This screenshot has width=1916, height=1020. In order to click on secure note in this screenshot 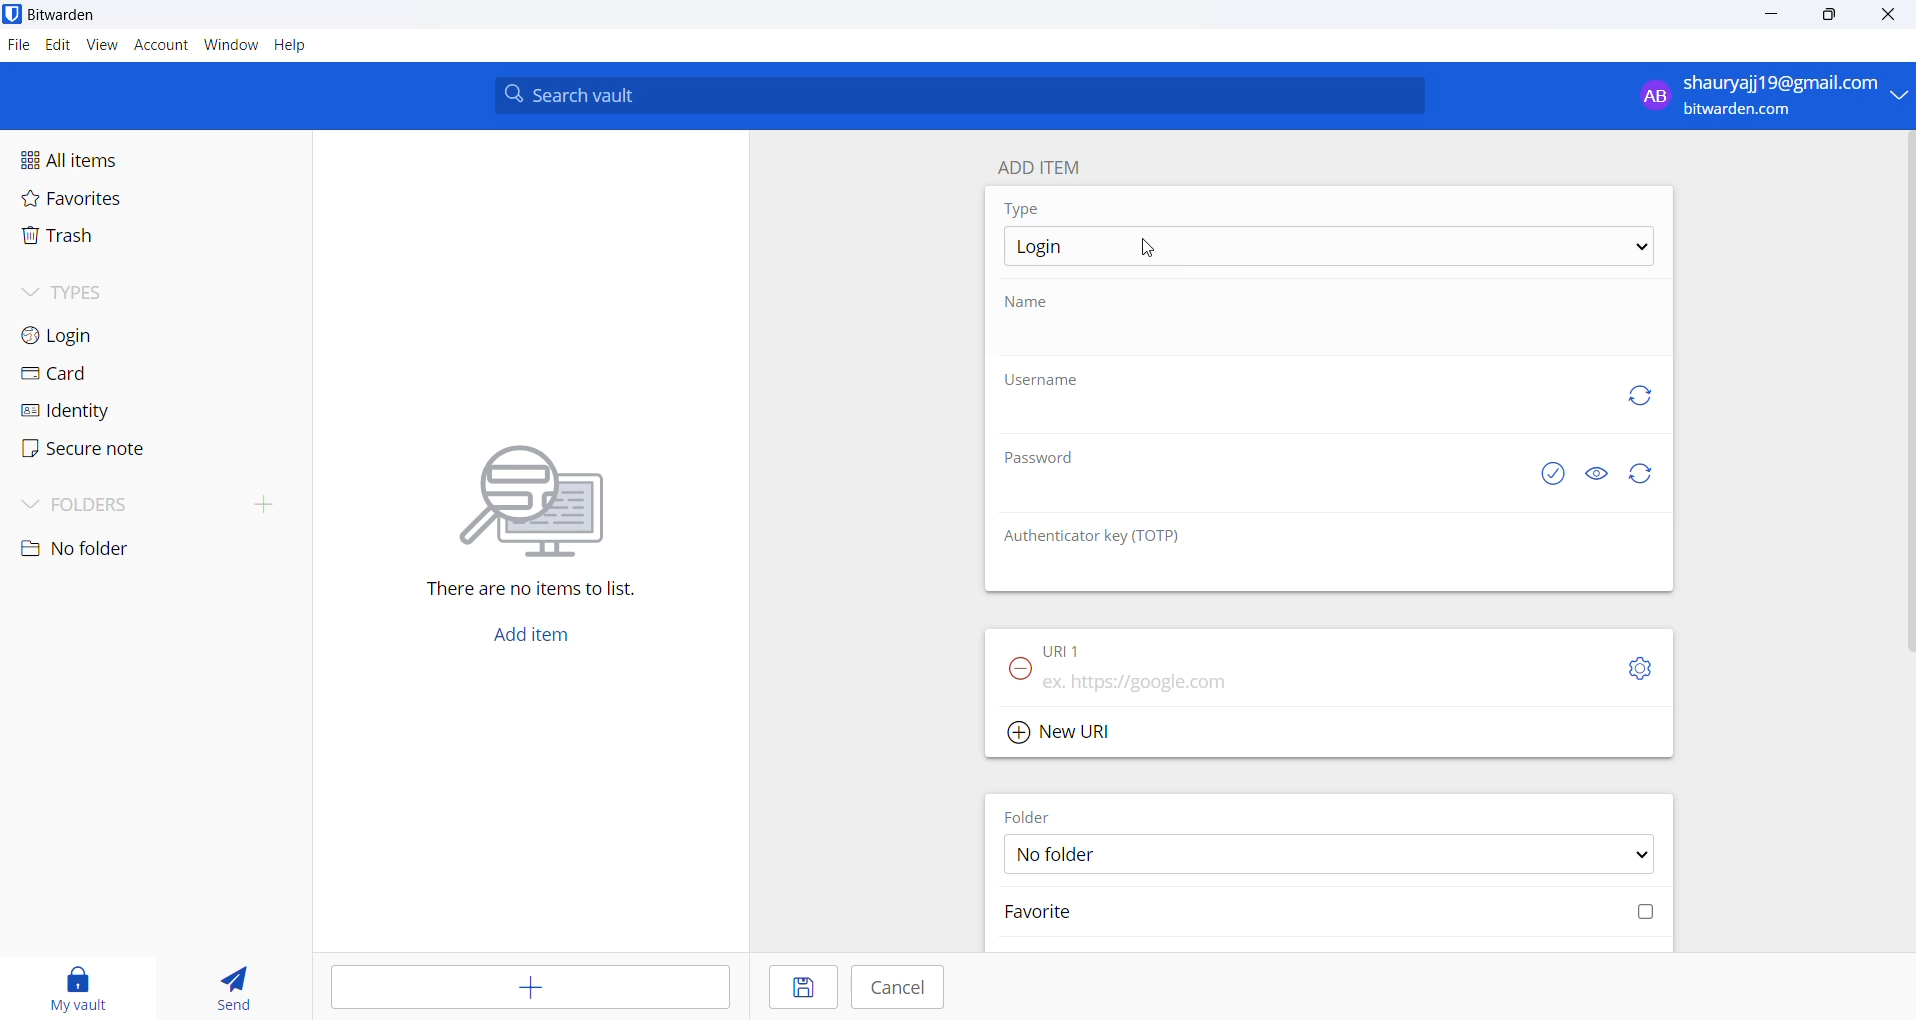, I will do `click(108, 453)`.